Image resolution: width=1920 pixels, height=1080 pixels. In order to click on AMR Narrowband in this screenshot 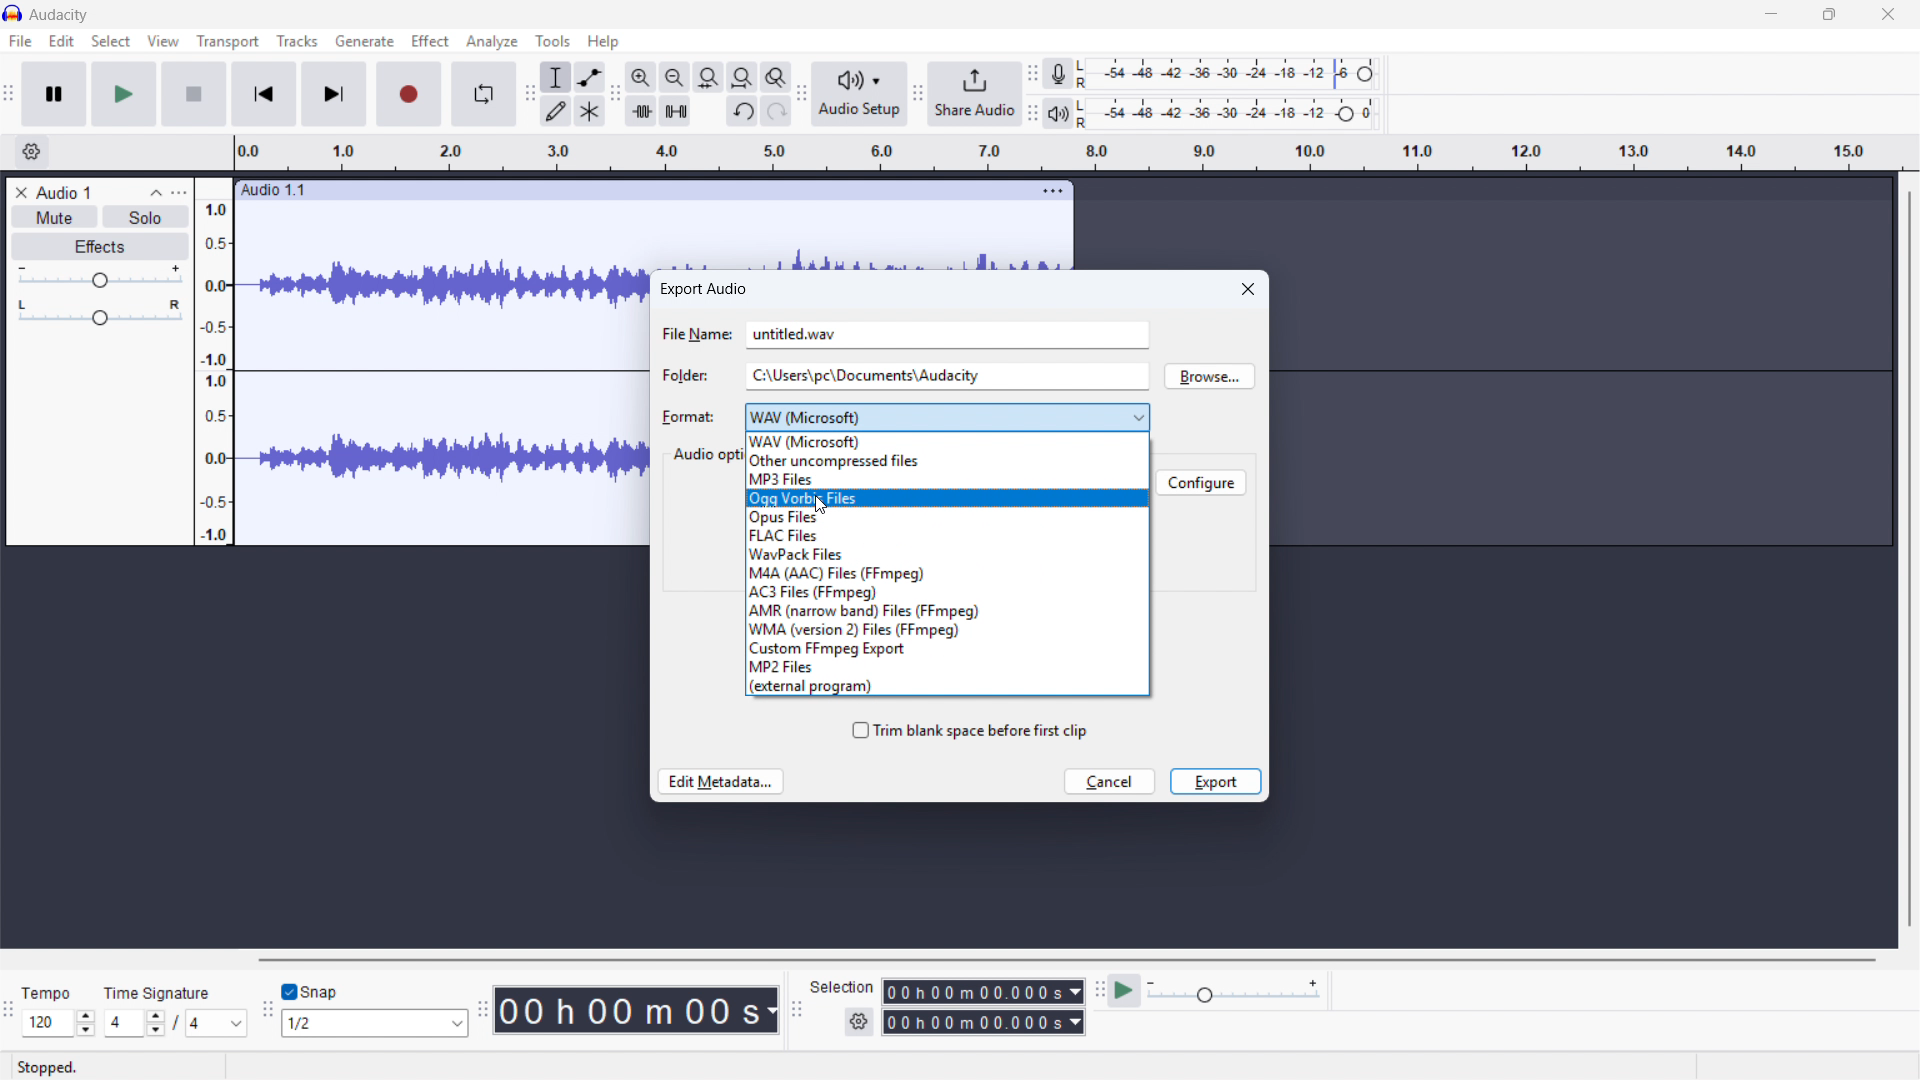, I will do `click(948, 609)`.